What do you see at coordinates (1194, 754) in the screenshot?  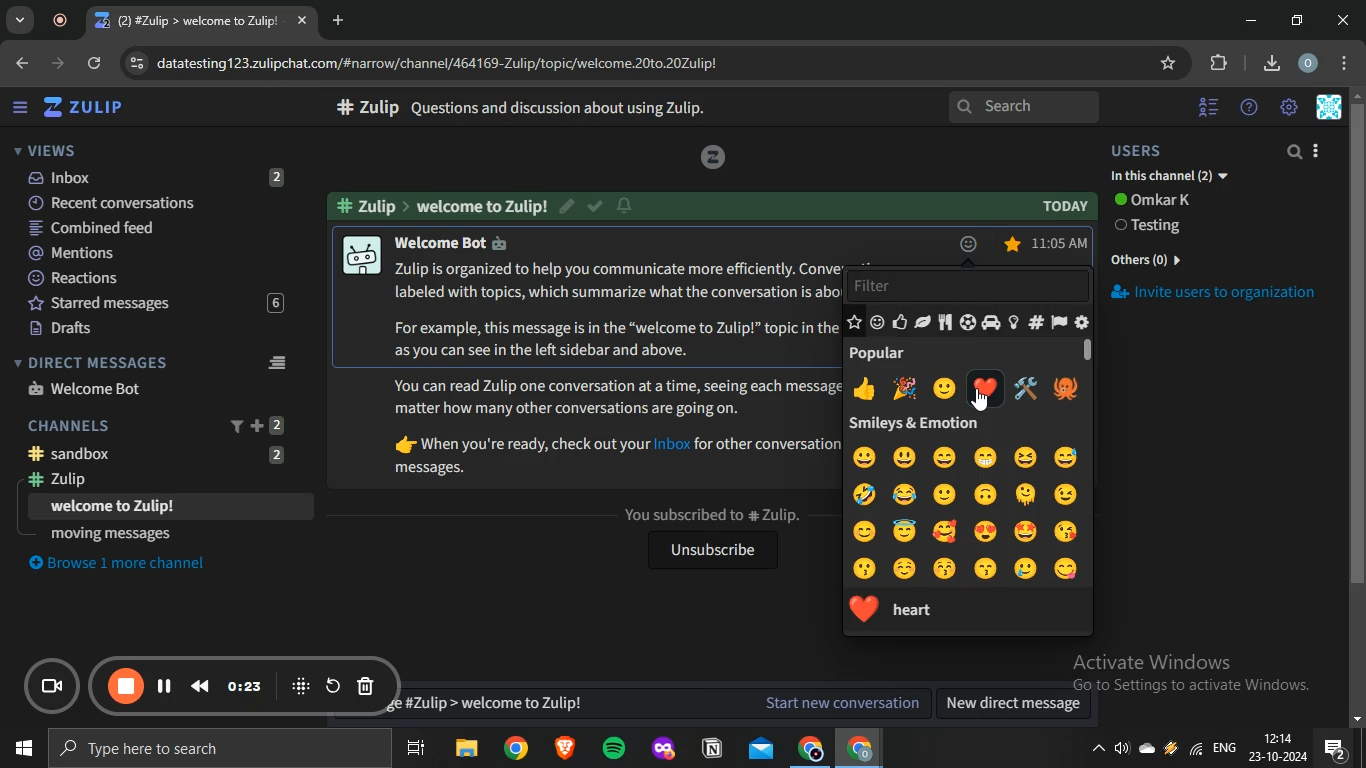 I see `wifi` at bounding box center [1194, 754].